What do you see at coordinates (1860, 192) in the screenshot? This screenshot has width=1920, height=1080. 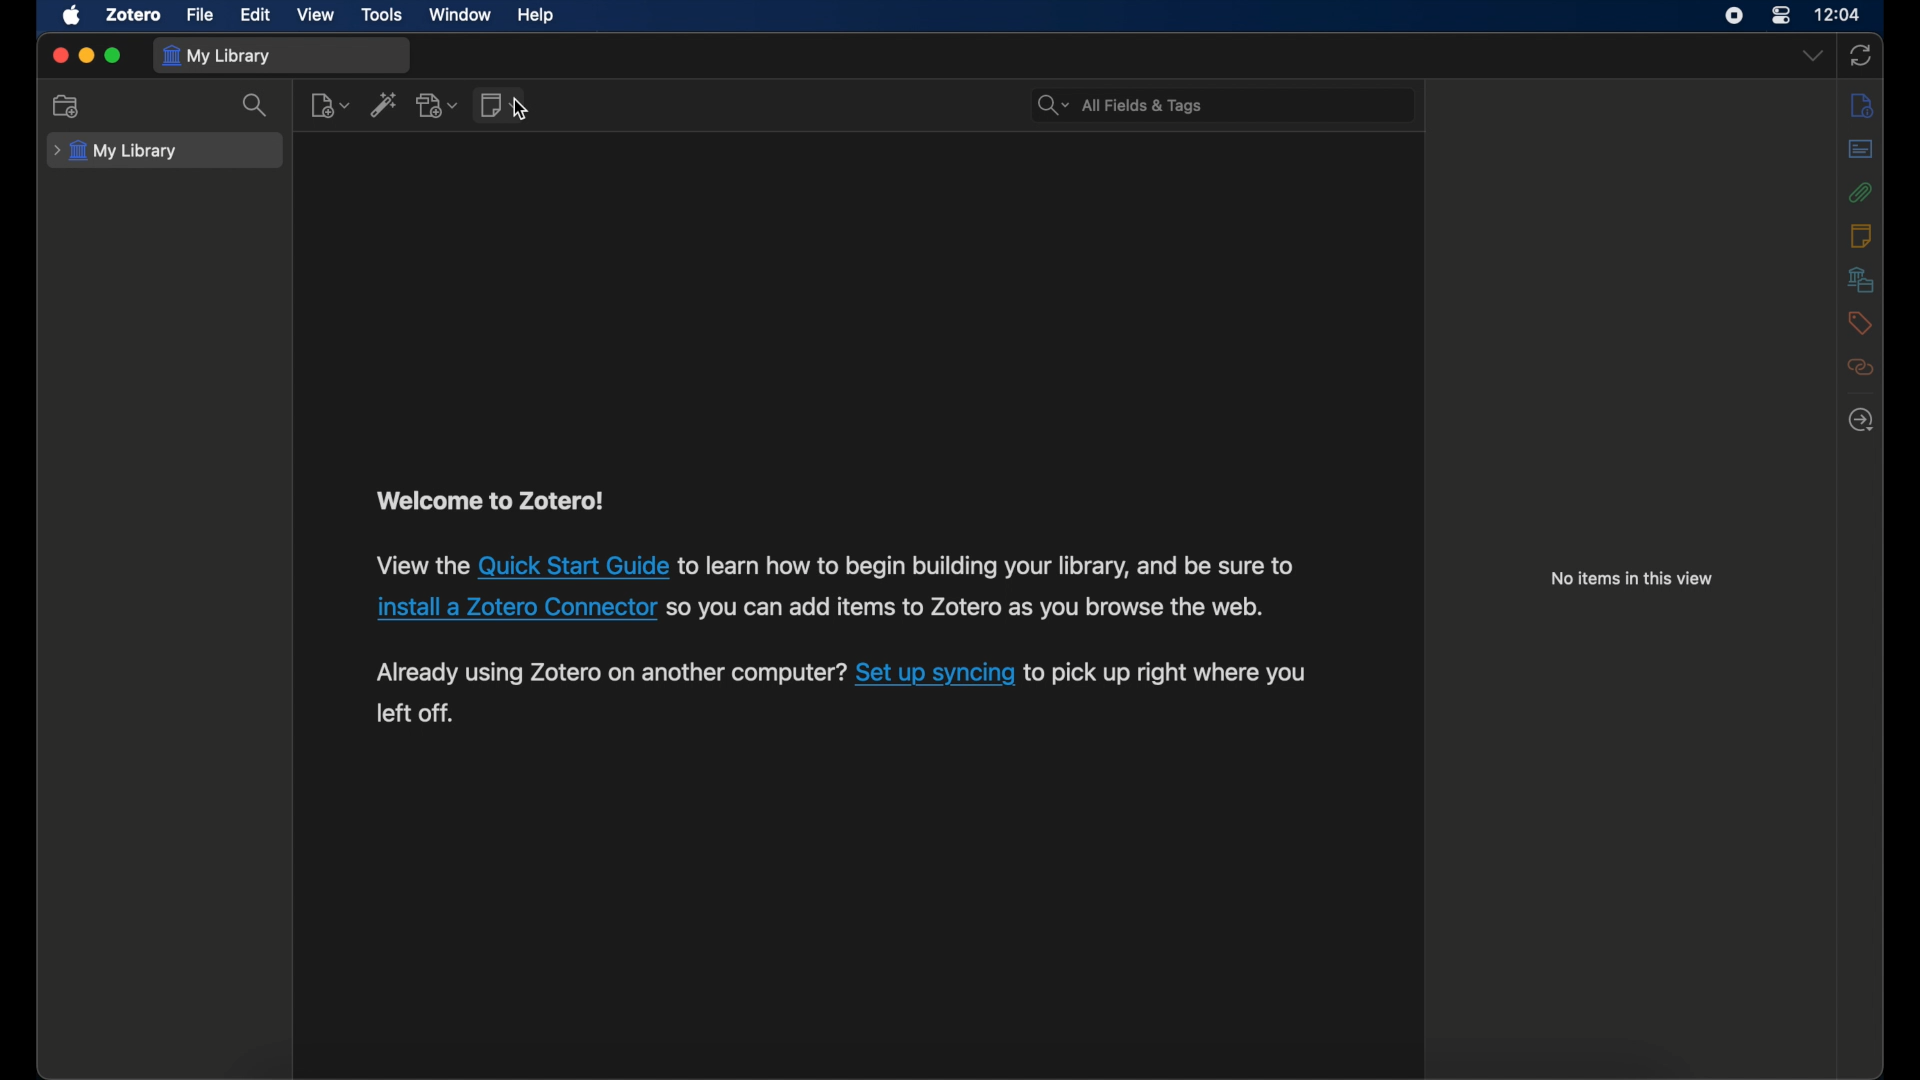 I see `attachments` at bounding box center [1860, 192].